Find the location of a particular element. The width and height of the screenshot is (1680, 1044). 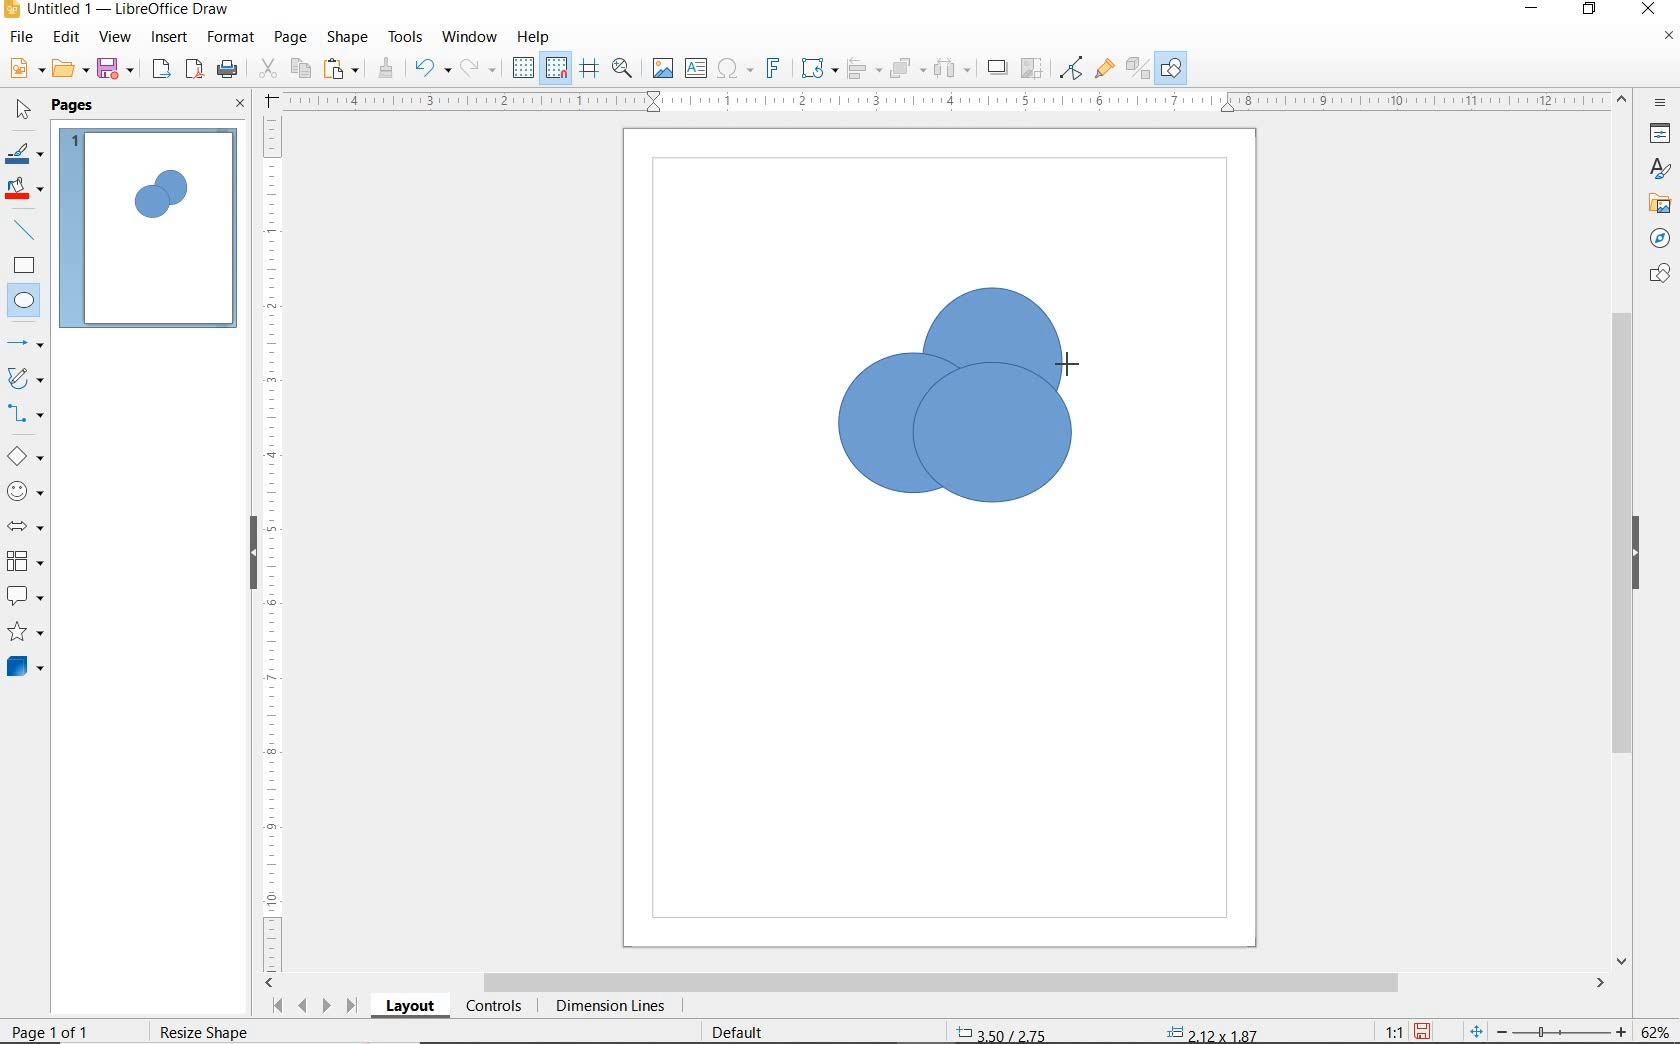

TOGGLE POINT EDIT MODE is located at coordinates (1072, 68).